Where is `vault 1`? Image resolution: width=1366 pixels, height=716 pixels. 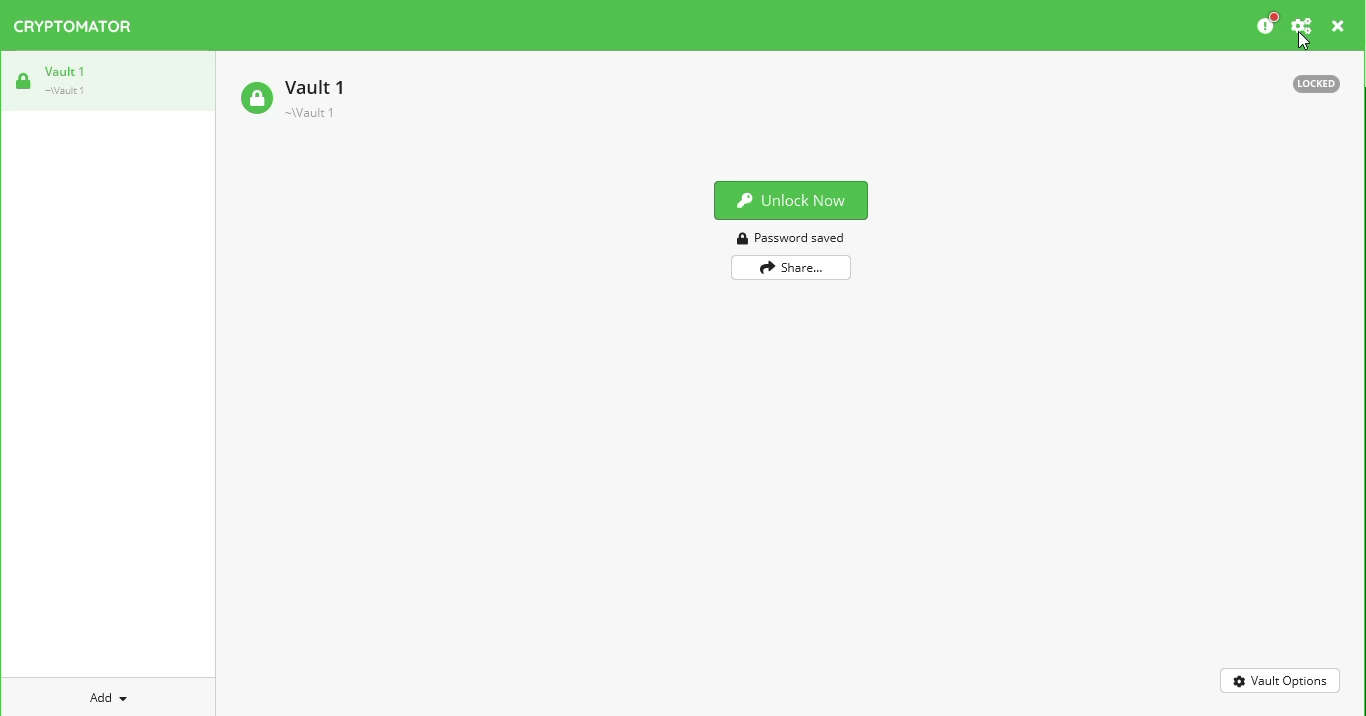 vault 1 is located at coordinates (69, 79).